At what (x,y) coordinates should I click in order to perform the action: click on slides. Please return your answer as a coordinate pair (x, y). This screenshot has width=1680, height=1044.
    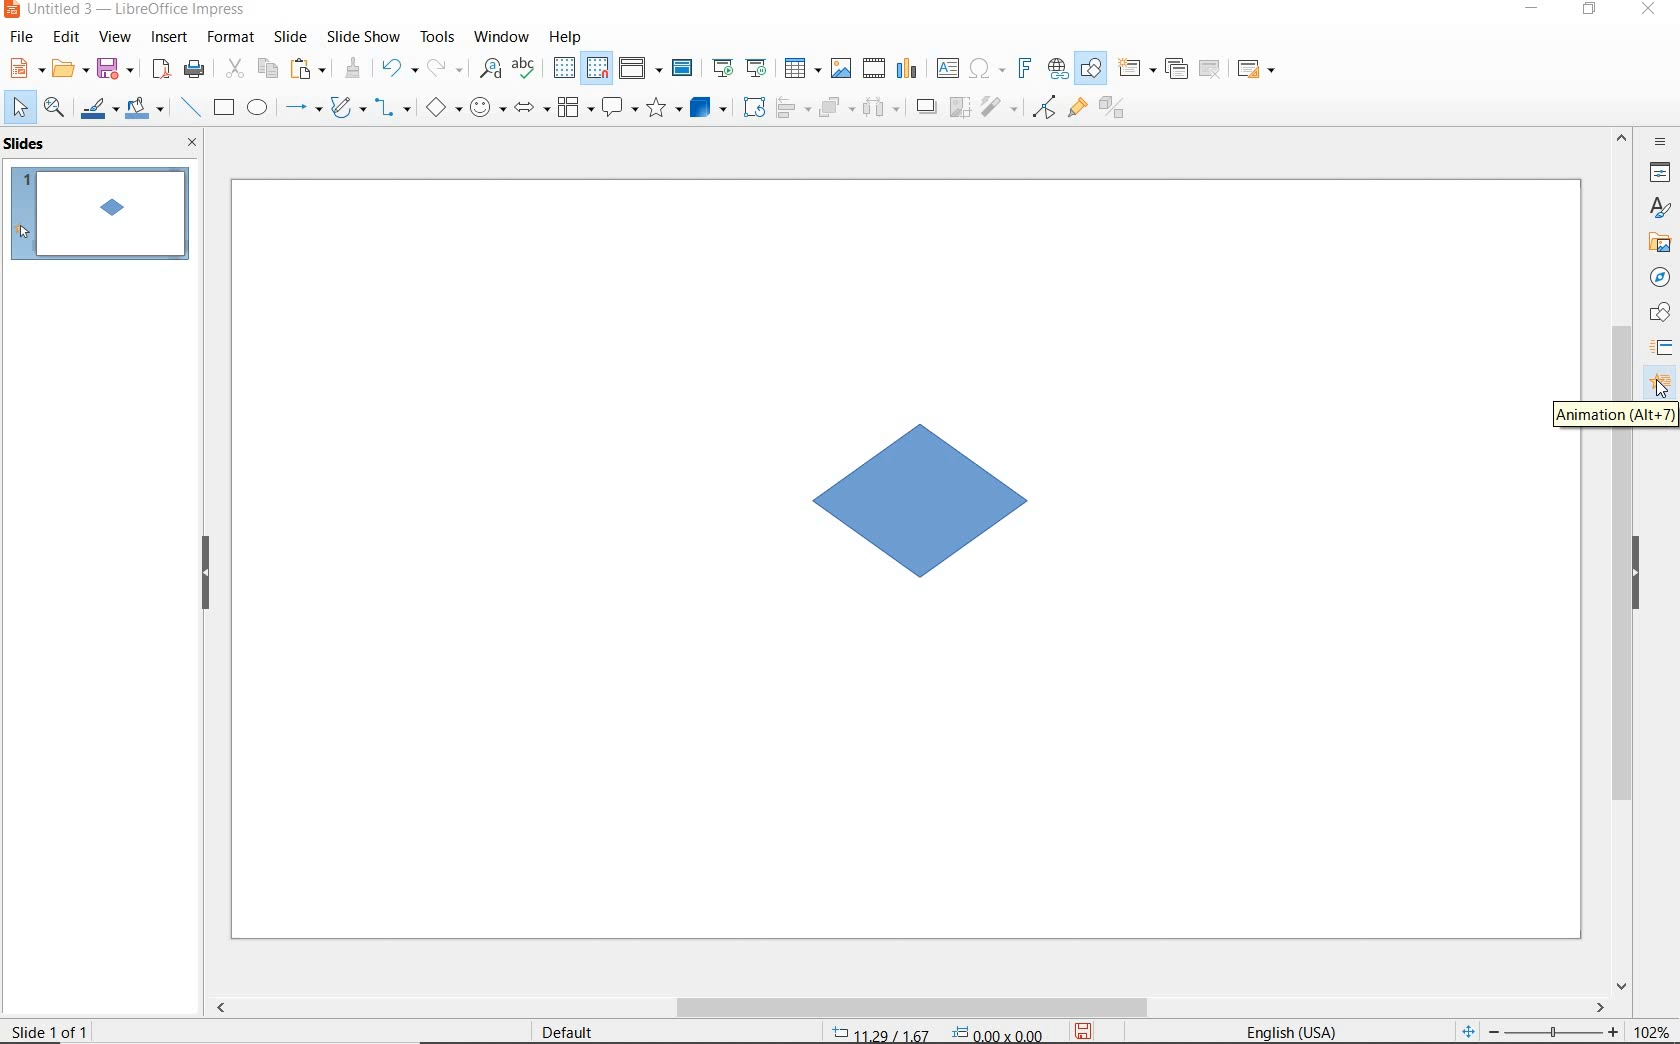
    Looking at the image, I should click on (27, 144).